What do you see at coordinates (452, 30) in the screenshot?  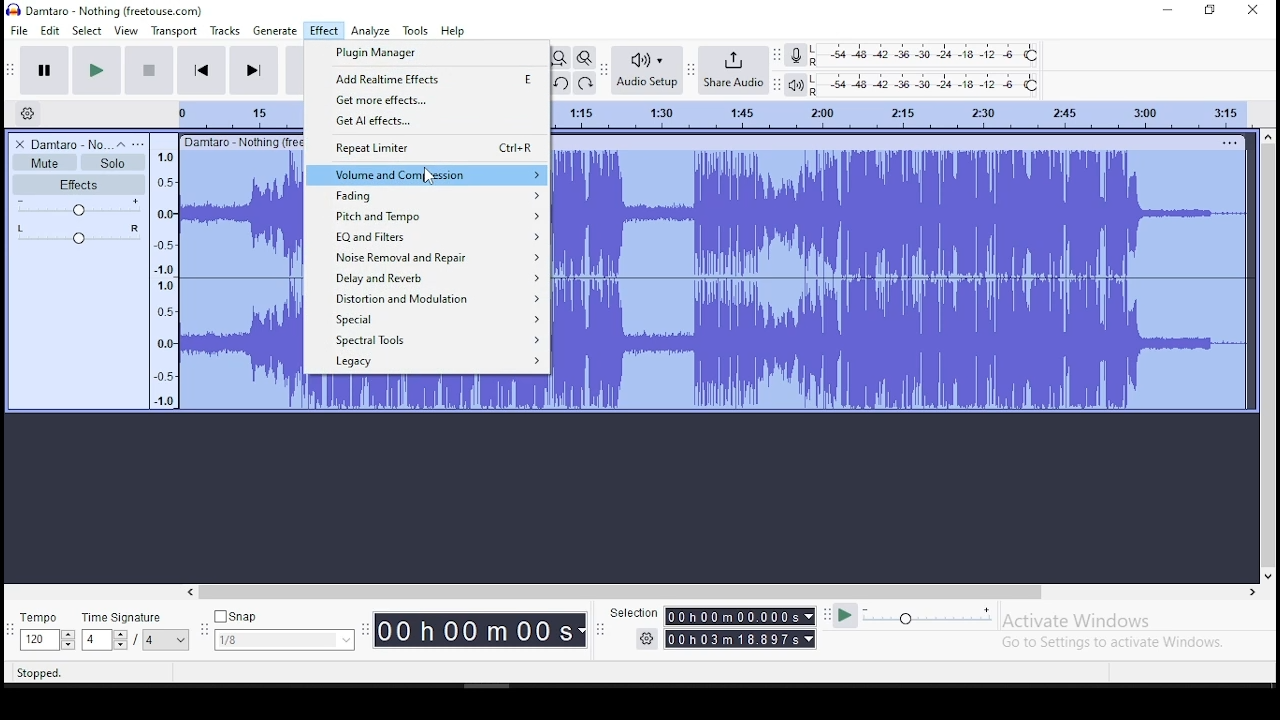 I see `help` at bounding box center [452, 30].